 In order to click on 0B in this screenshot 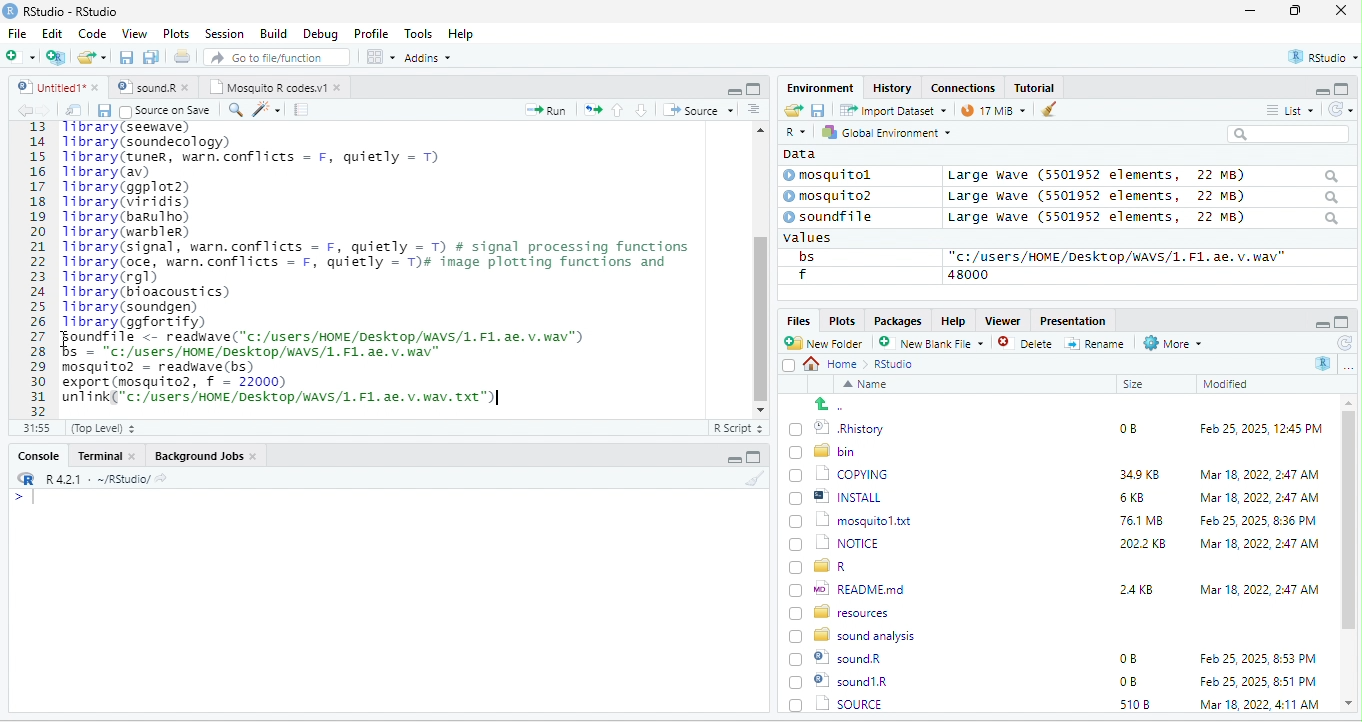, I will do `click(1127, 659)`.